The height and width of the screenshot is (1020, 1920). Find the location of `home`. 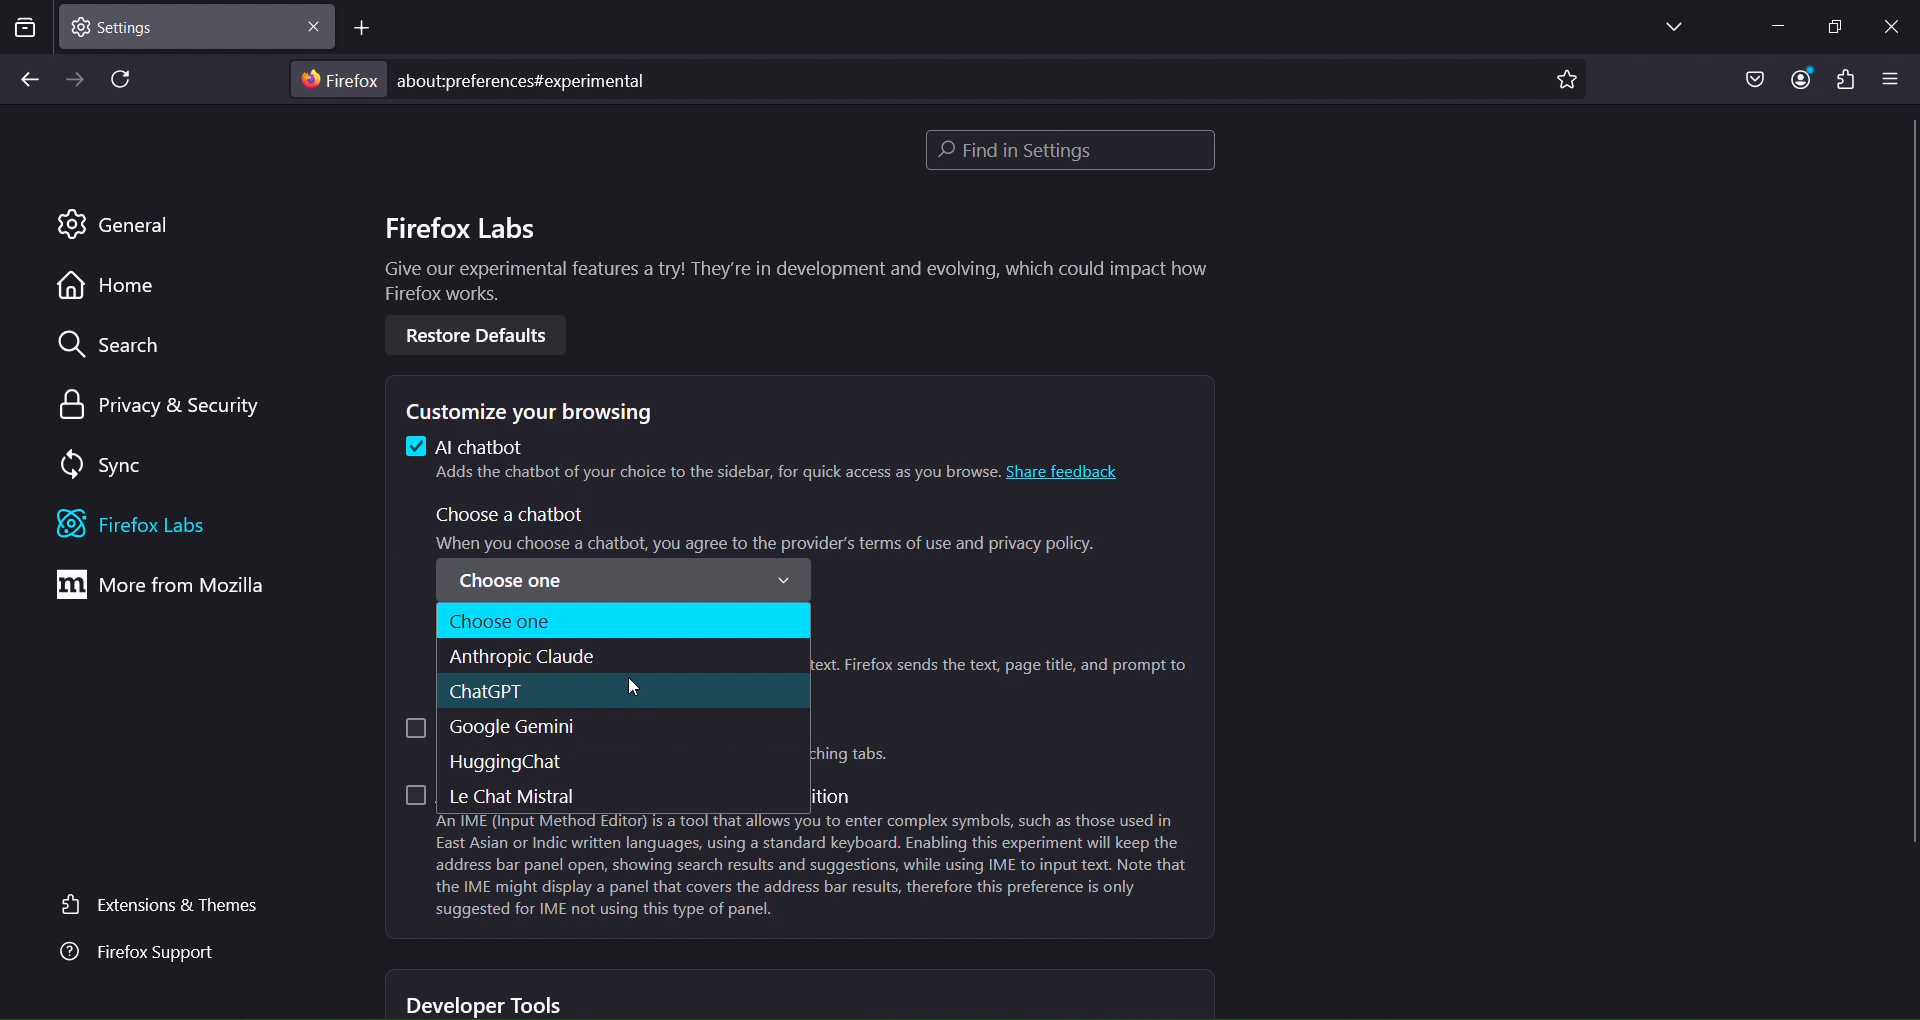

home is located at coordinates (109, 288).